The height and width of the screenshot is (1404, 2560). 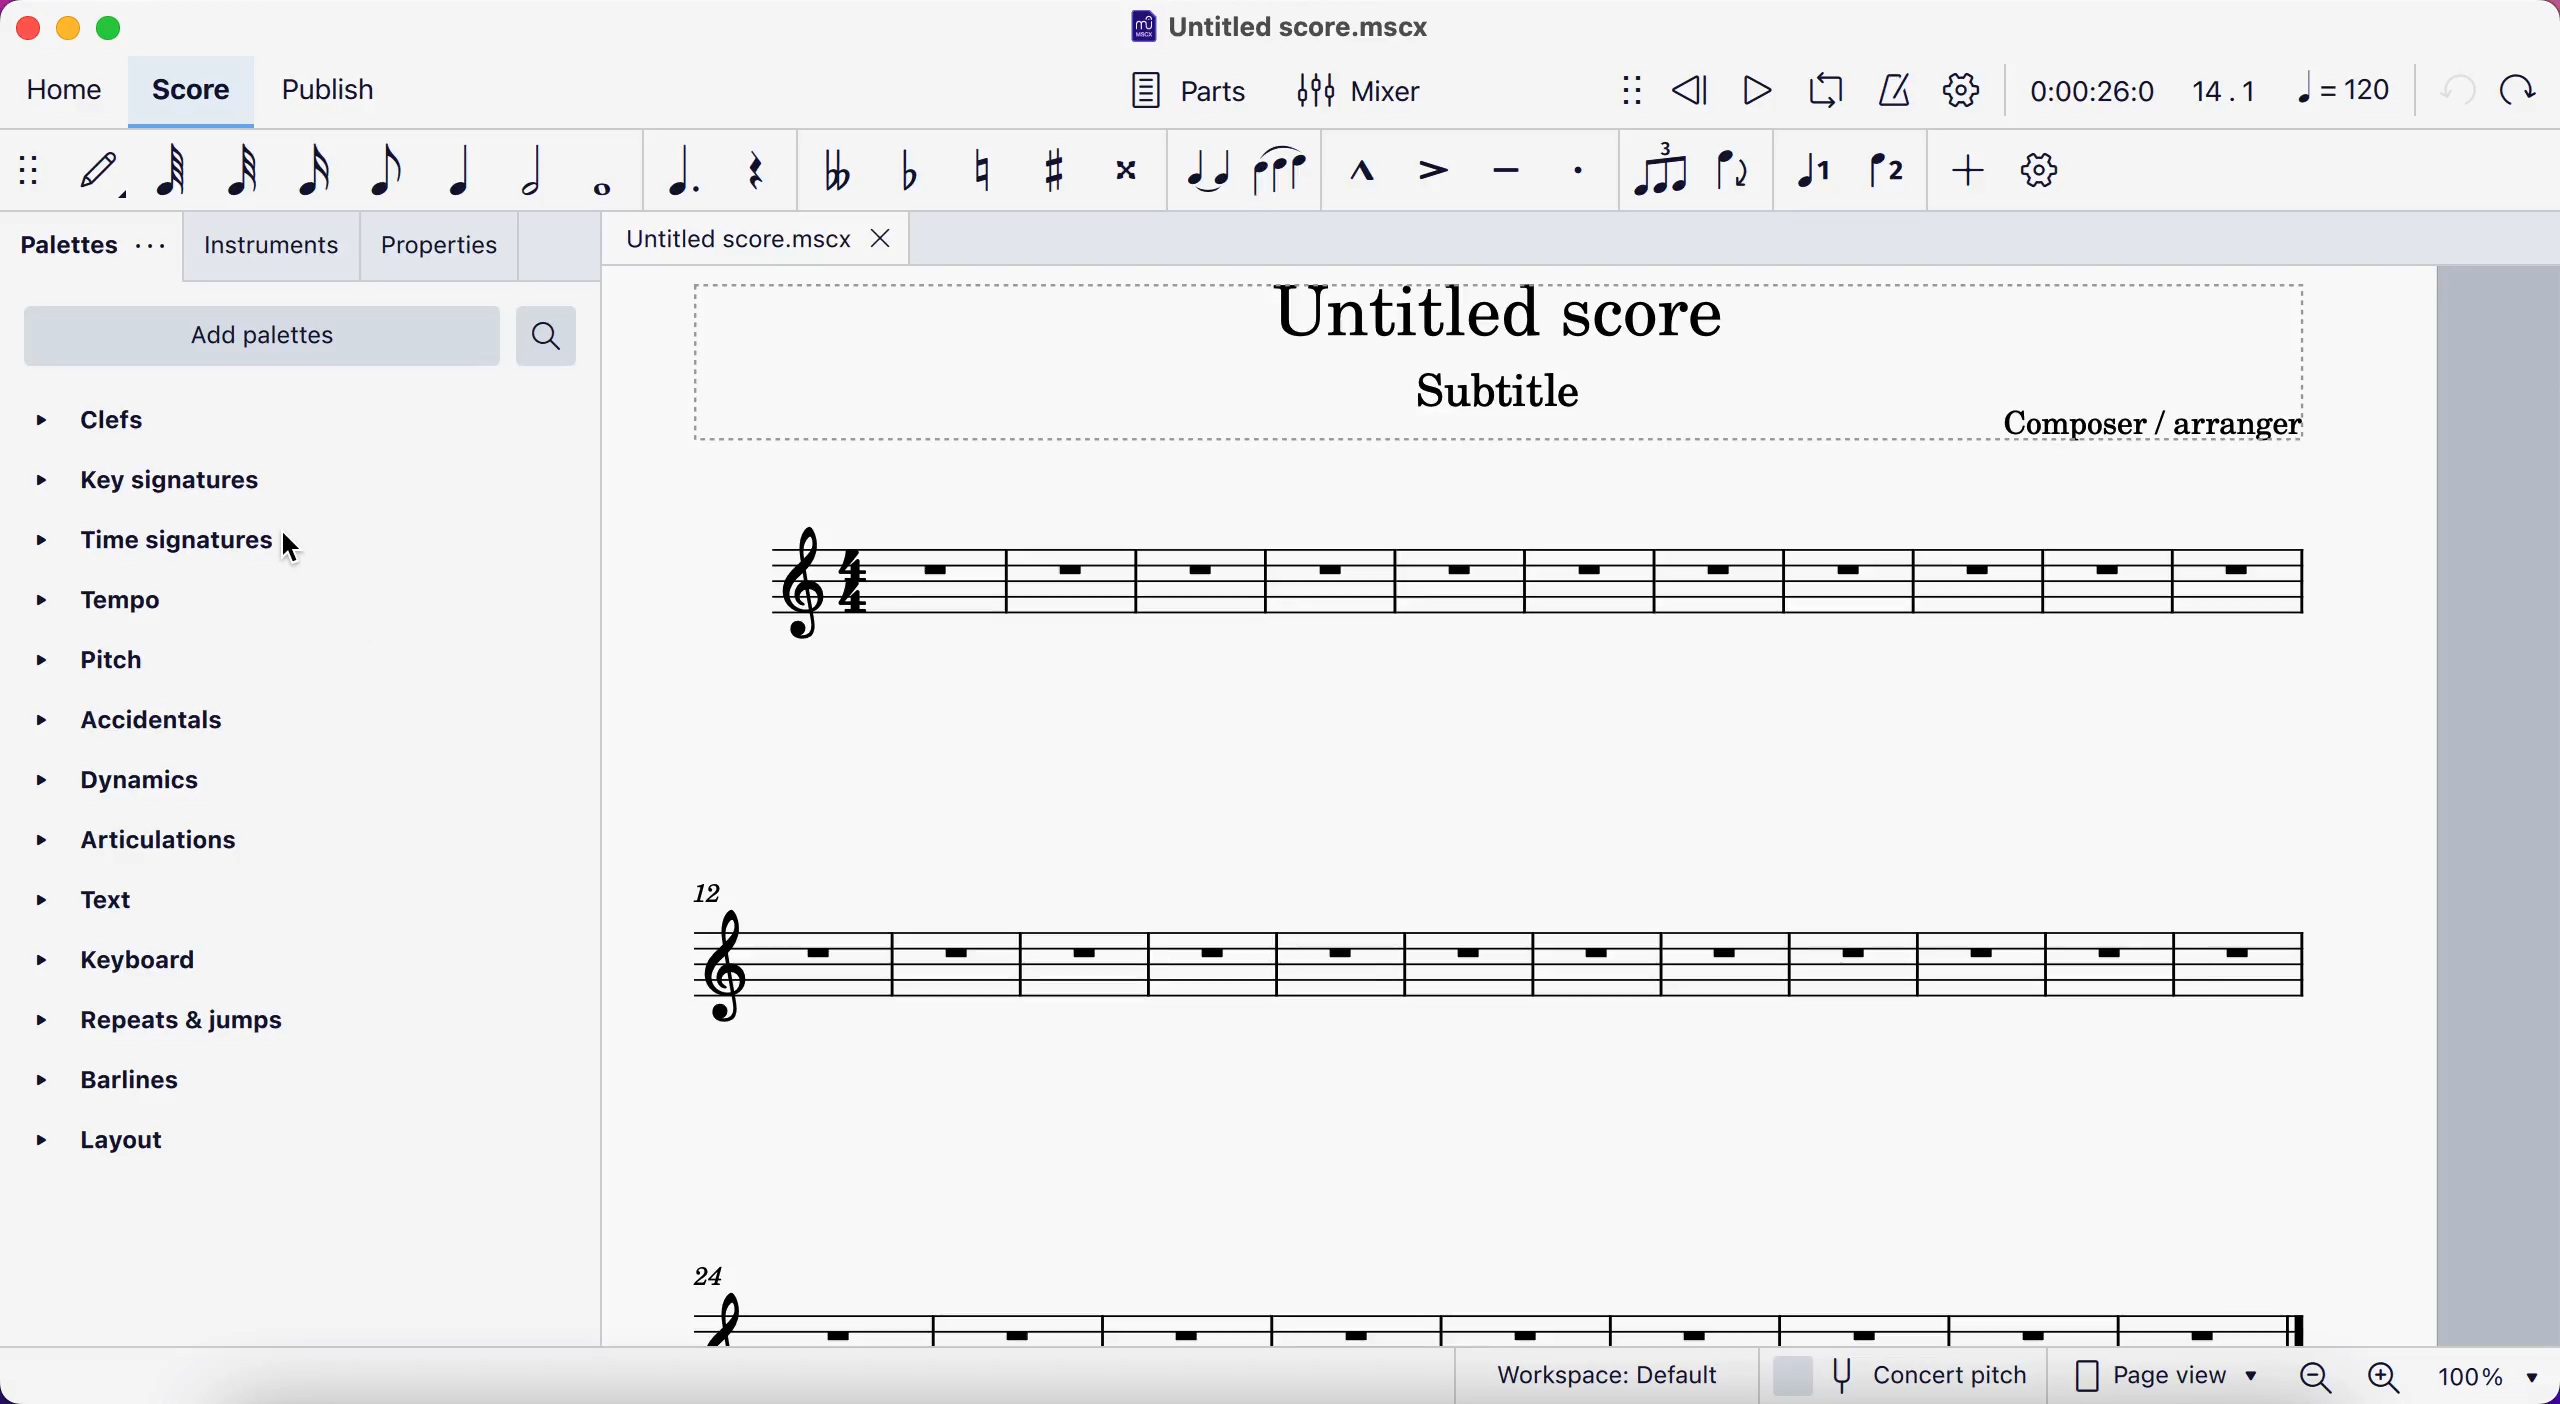 I want to click on score, so click(x=181, y=91).